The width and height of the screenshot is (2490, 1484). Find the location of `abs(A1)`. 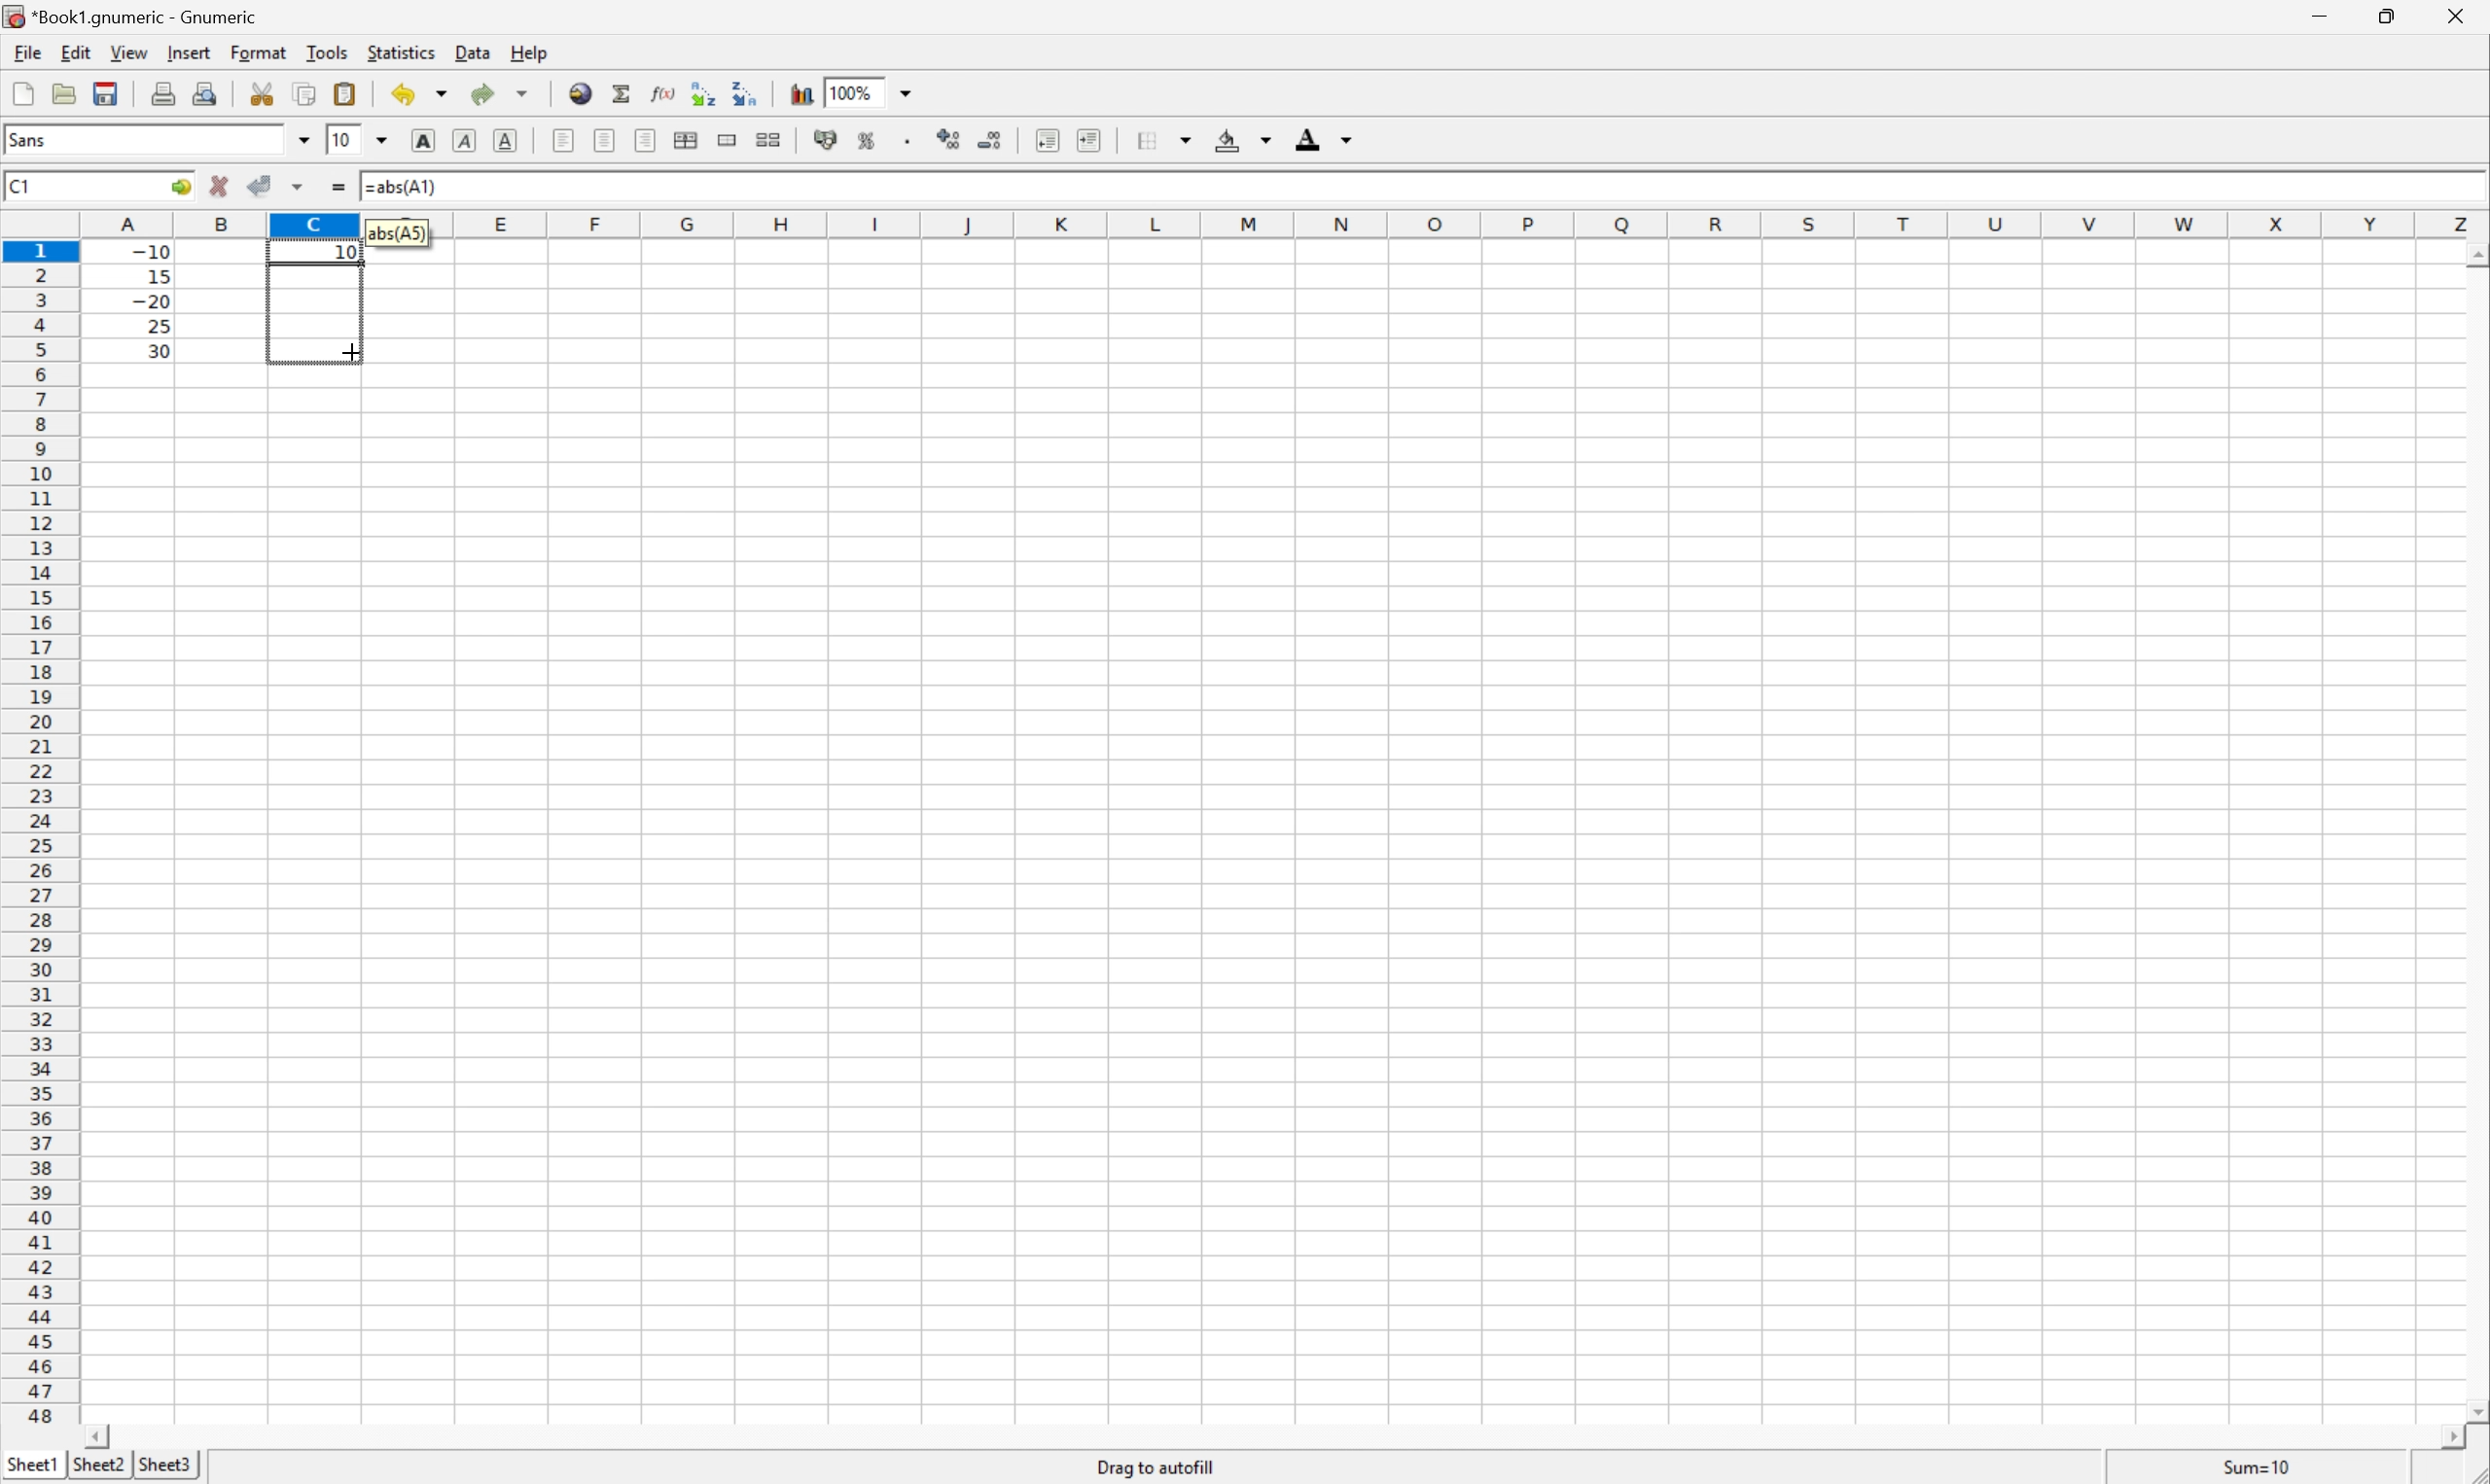

abs(A1) is located at coordinates (399, 231).